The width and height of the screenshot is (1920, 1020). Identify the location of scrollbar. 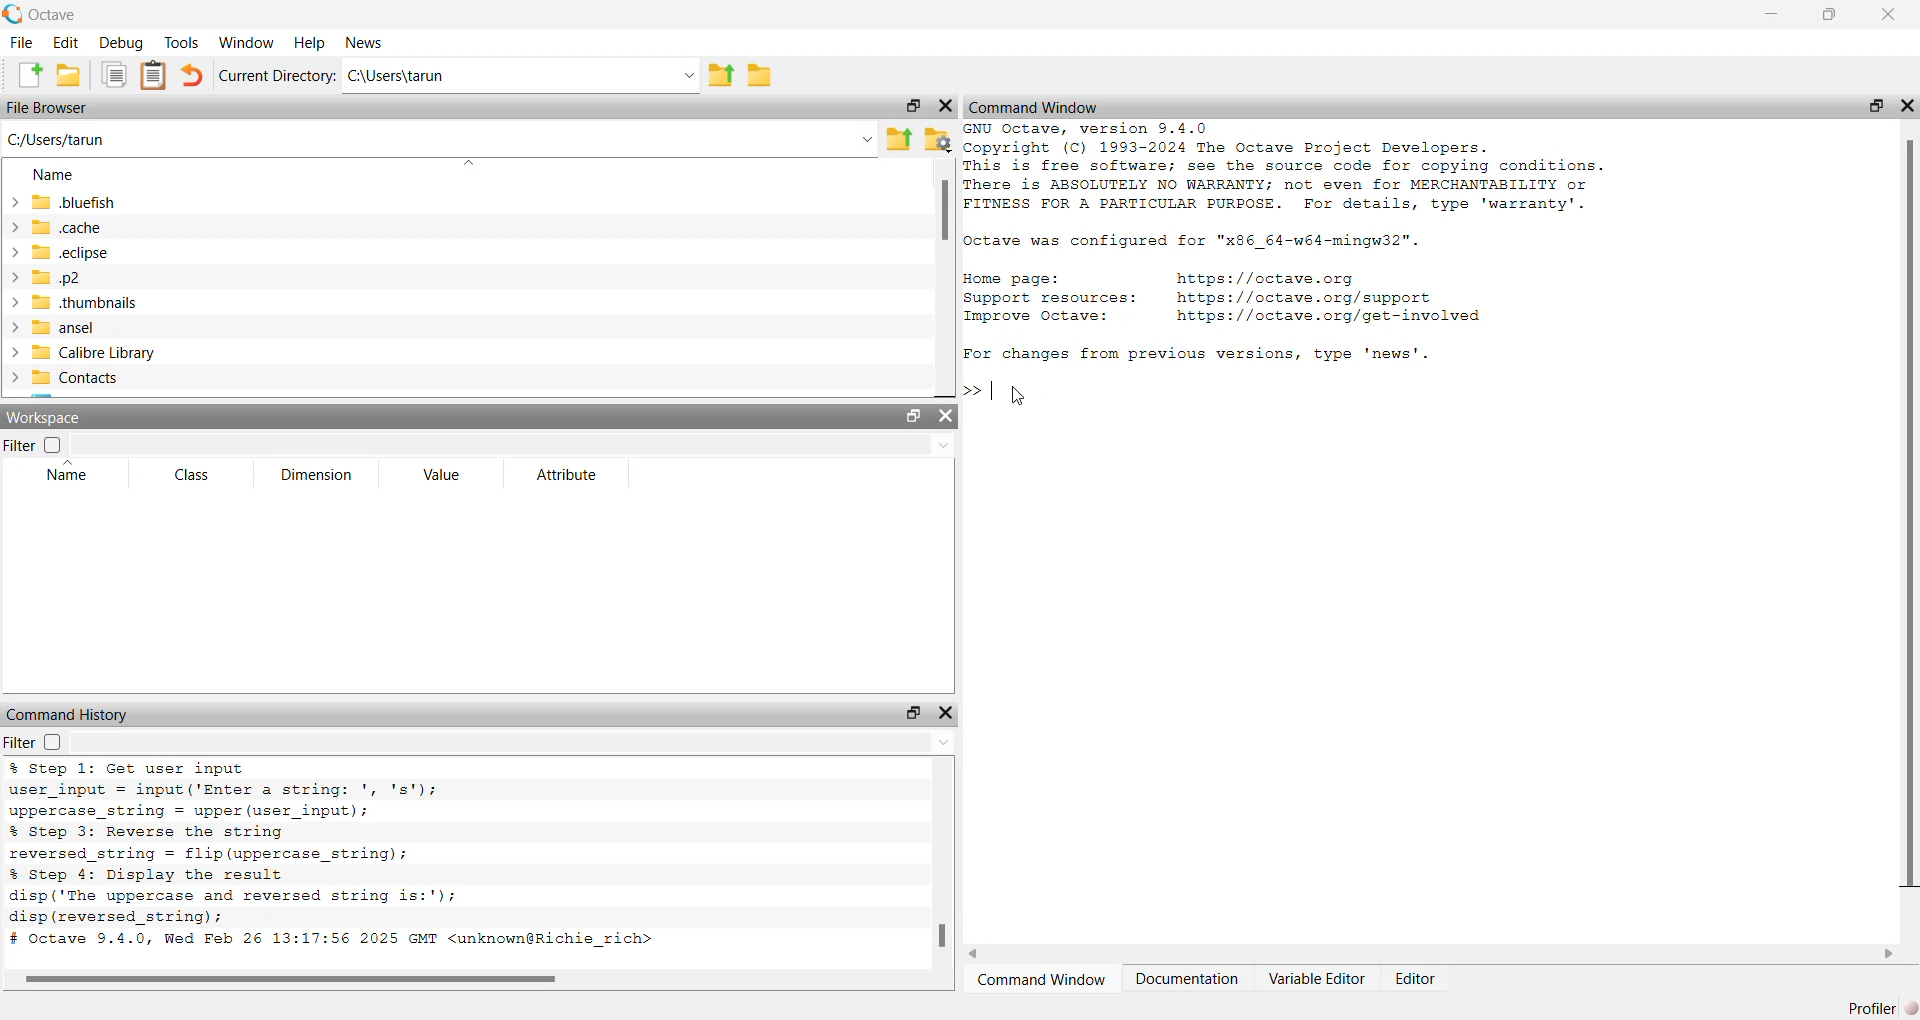
(945, 213).